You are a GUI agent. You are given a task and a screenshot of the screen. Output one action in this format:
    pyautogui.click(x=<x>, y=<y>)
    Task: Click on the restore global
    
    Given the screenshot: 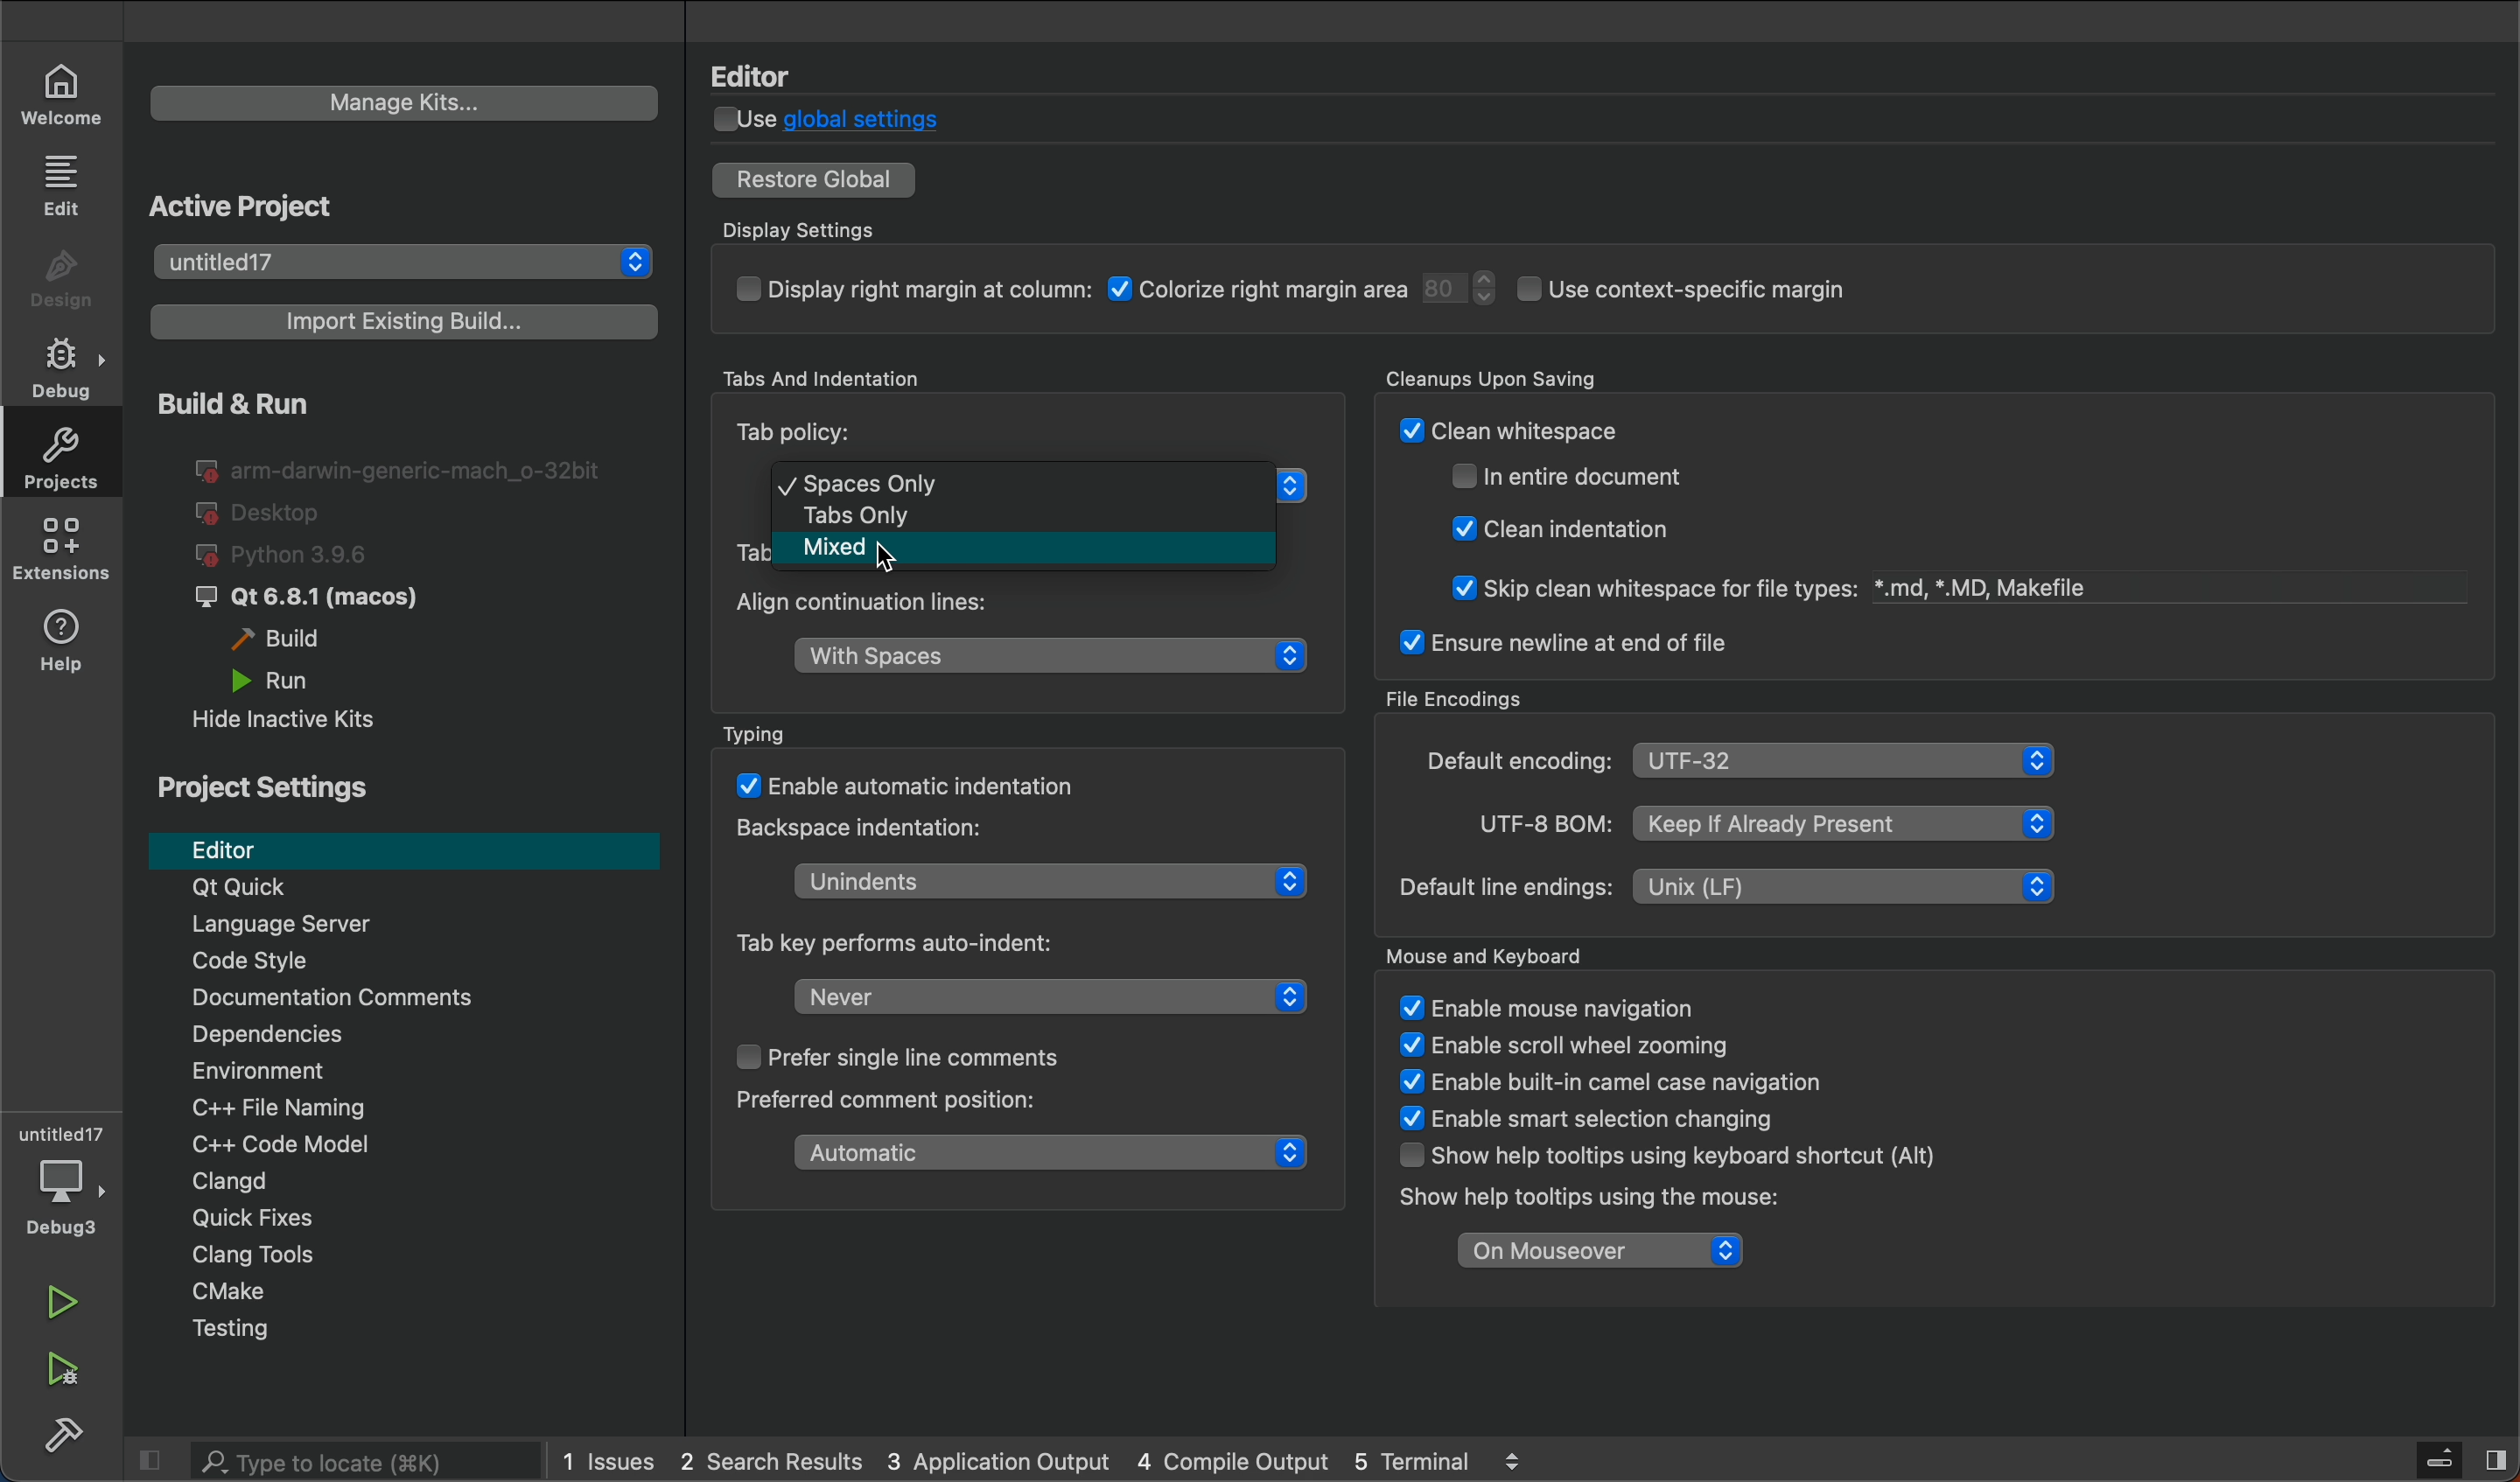 What is the action you would take?
    pyautogui.click(x=816, y=178)
    